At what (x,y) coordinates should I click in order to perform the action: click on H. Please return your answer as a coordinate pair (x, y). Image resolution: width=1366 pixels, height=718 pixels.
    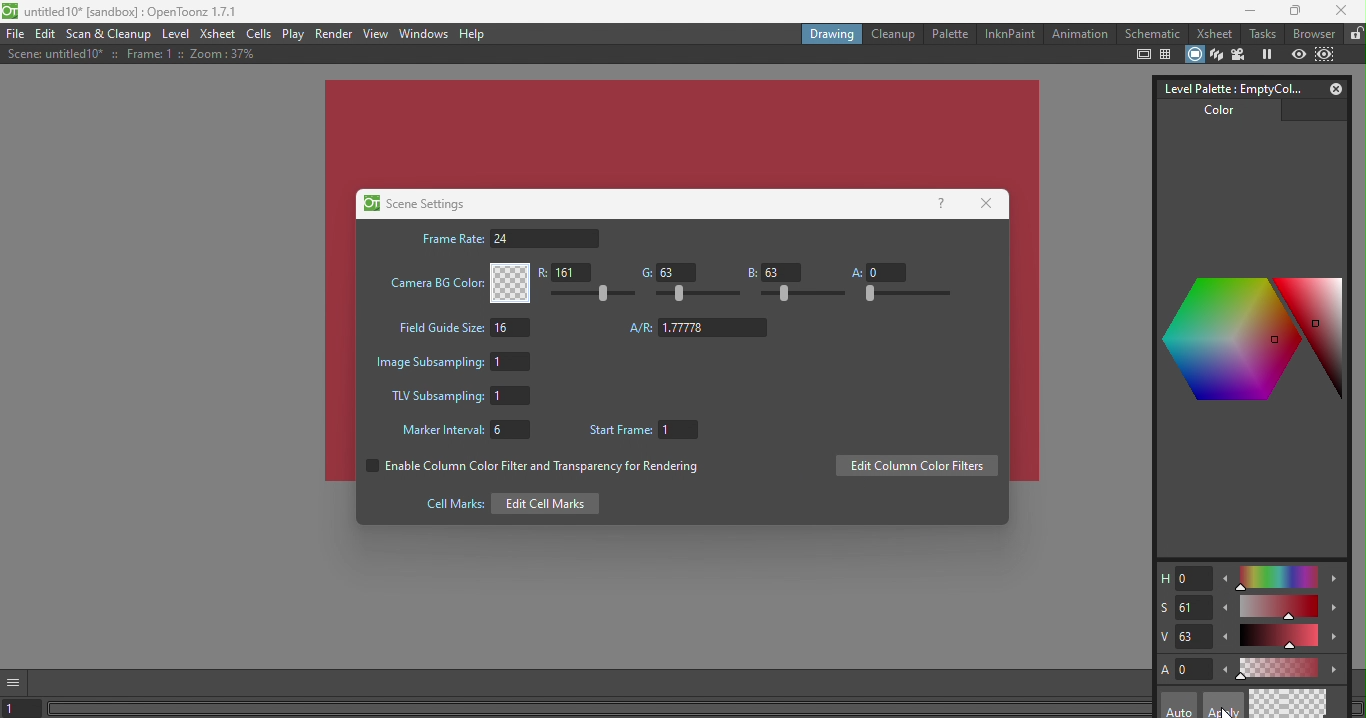
    Looking at the image, I should click on (1183, 579).